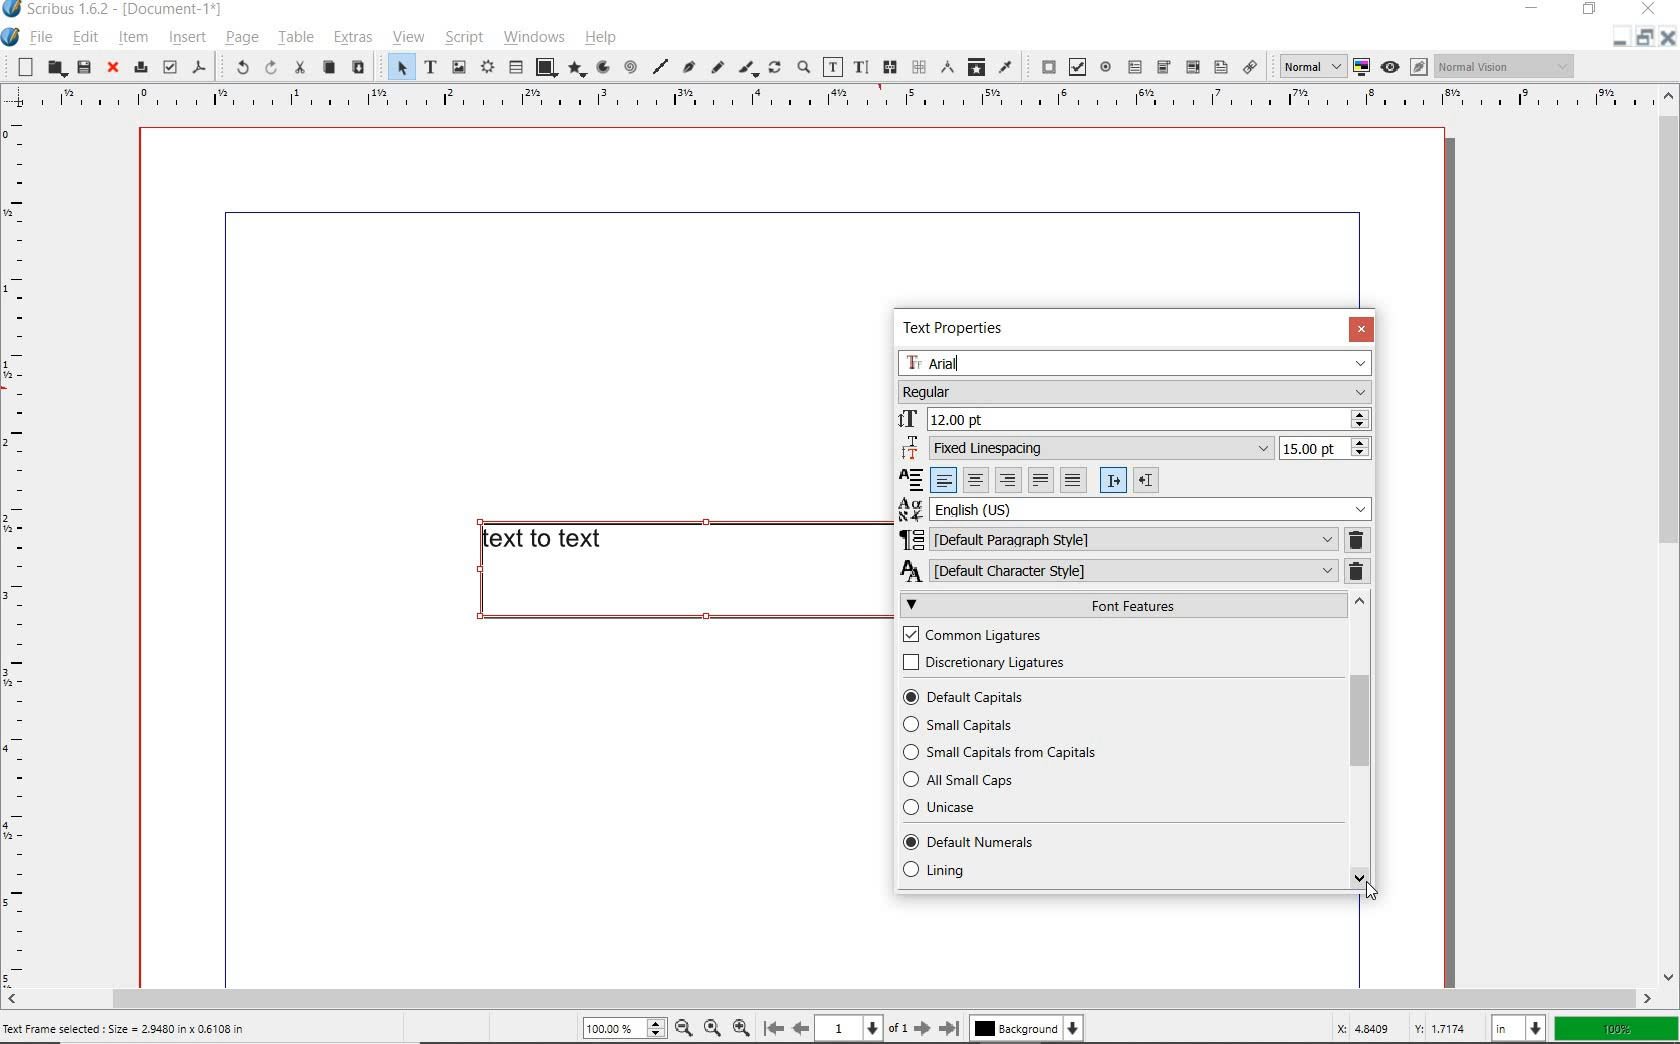 The image size is (1680, 1044). Describe the element at coordinates (1418, 69) in the screenshot. I see `Edit in preview mode` at that location.